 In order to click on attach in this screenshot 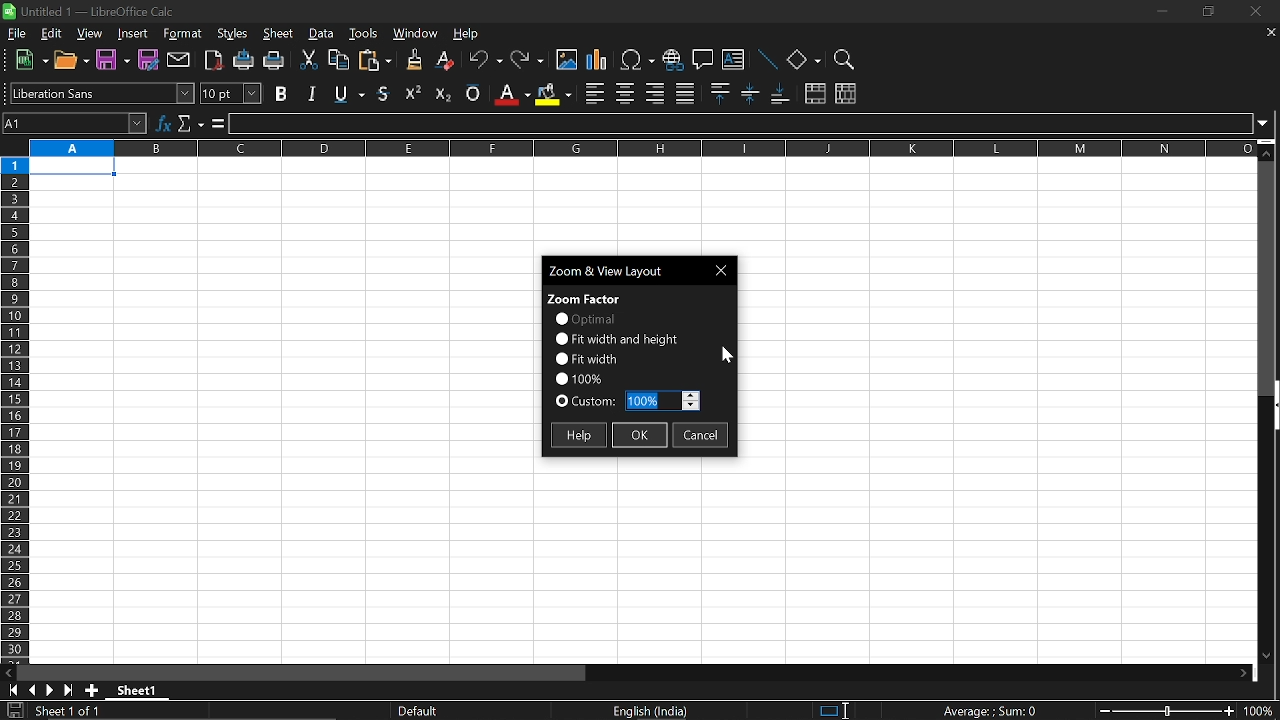, I will do `click(180, 61)`.